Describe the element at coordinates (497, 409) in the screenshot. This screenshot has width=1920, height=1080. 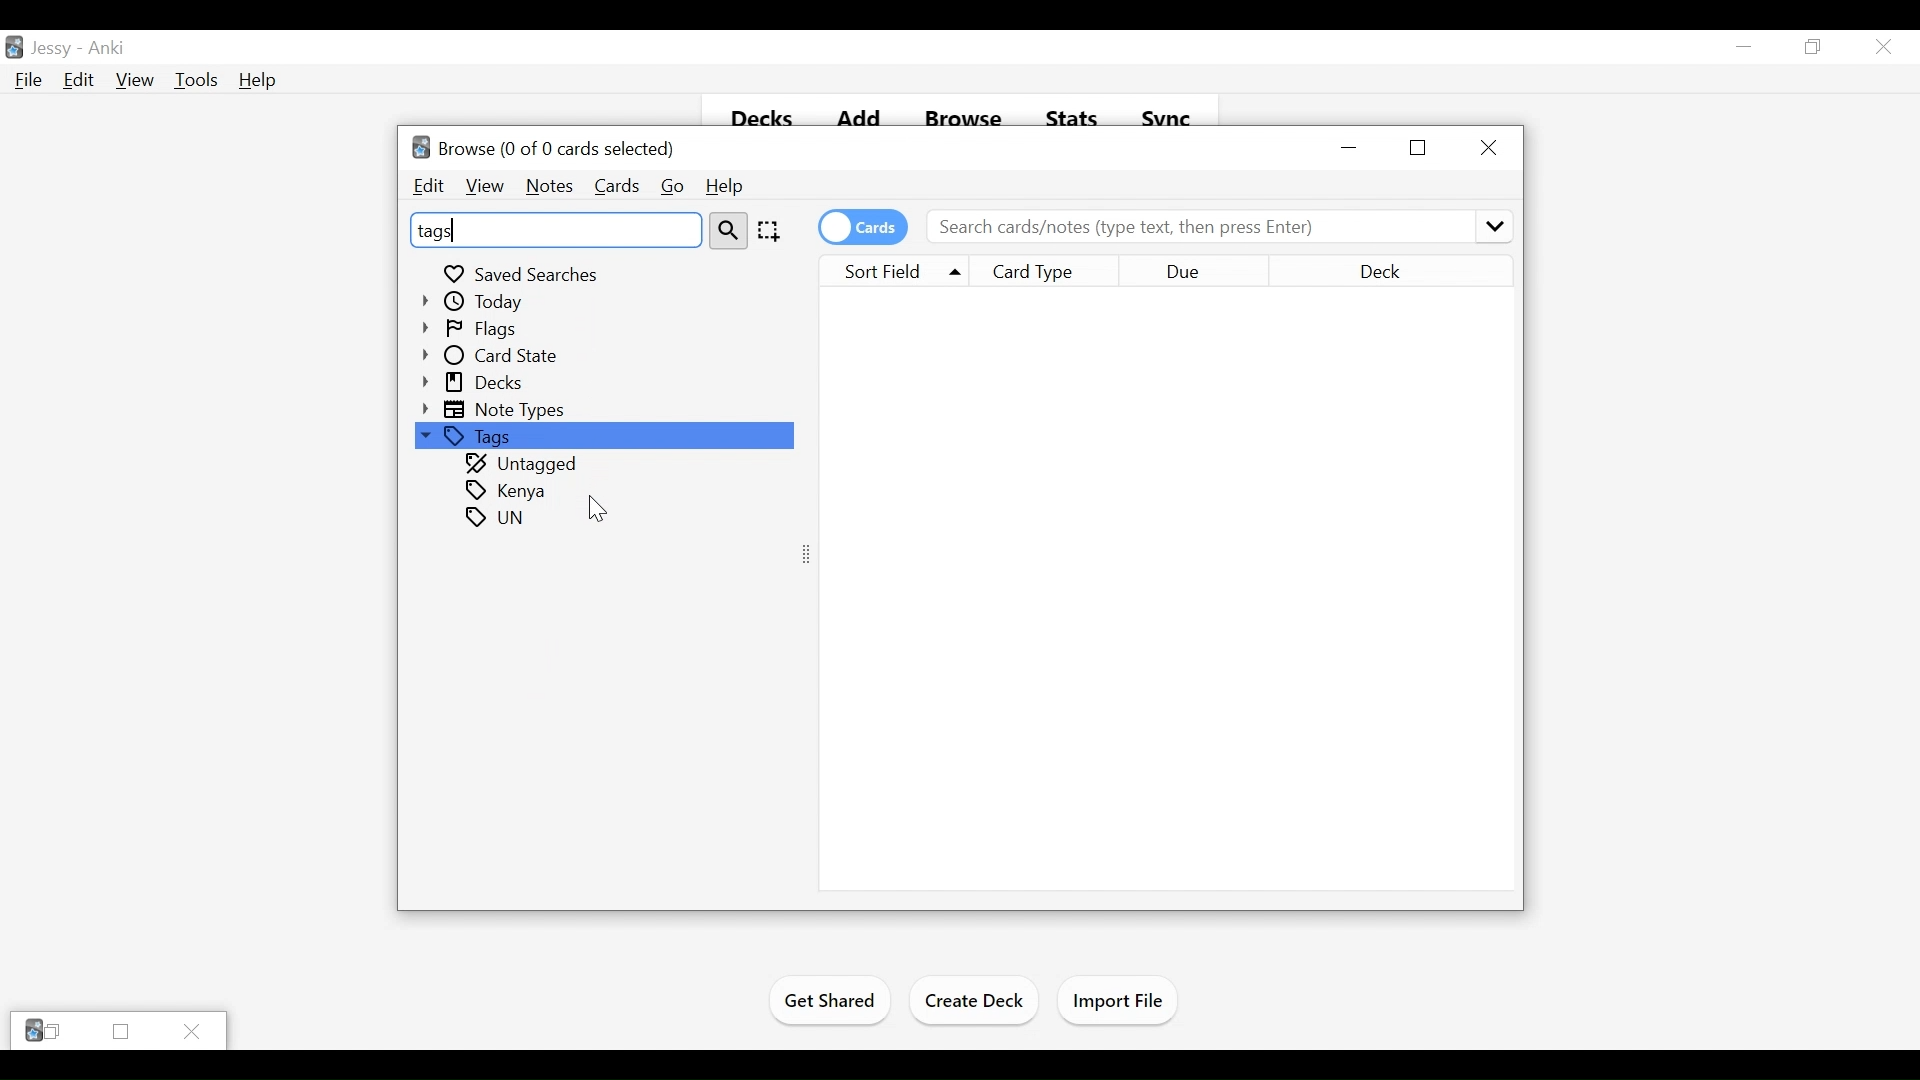
I see `Note Types` at that location.